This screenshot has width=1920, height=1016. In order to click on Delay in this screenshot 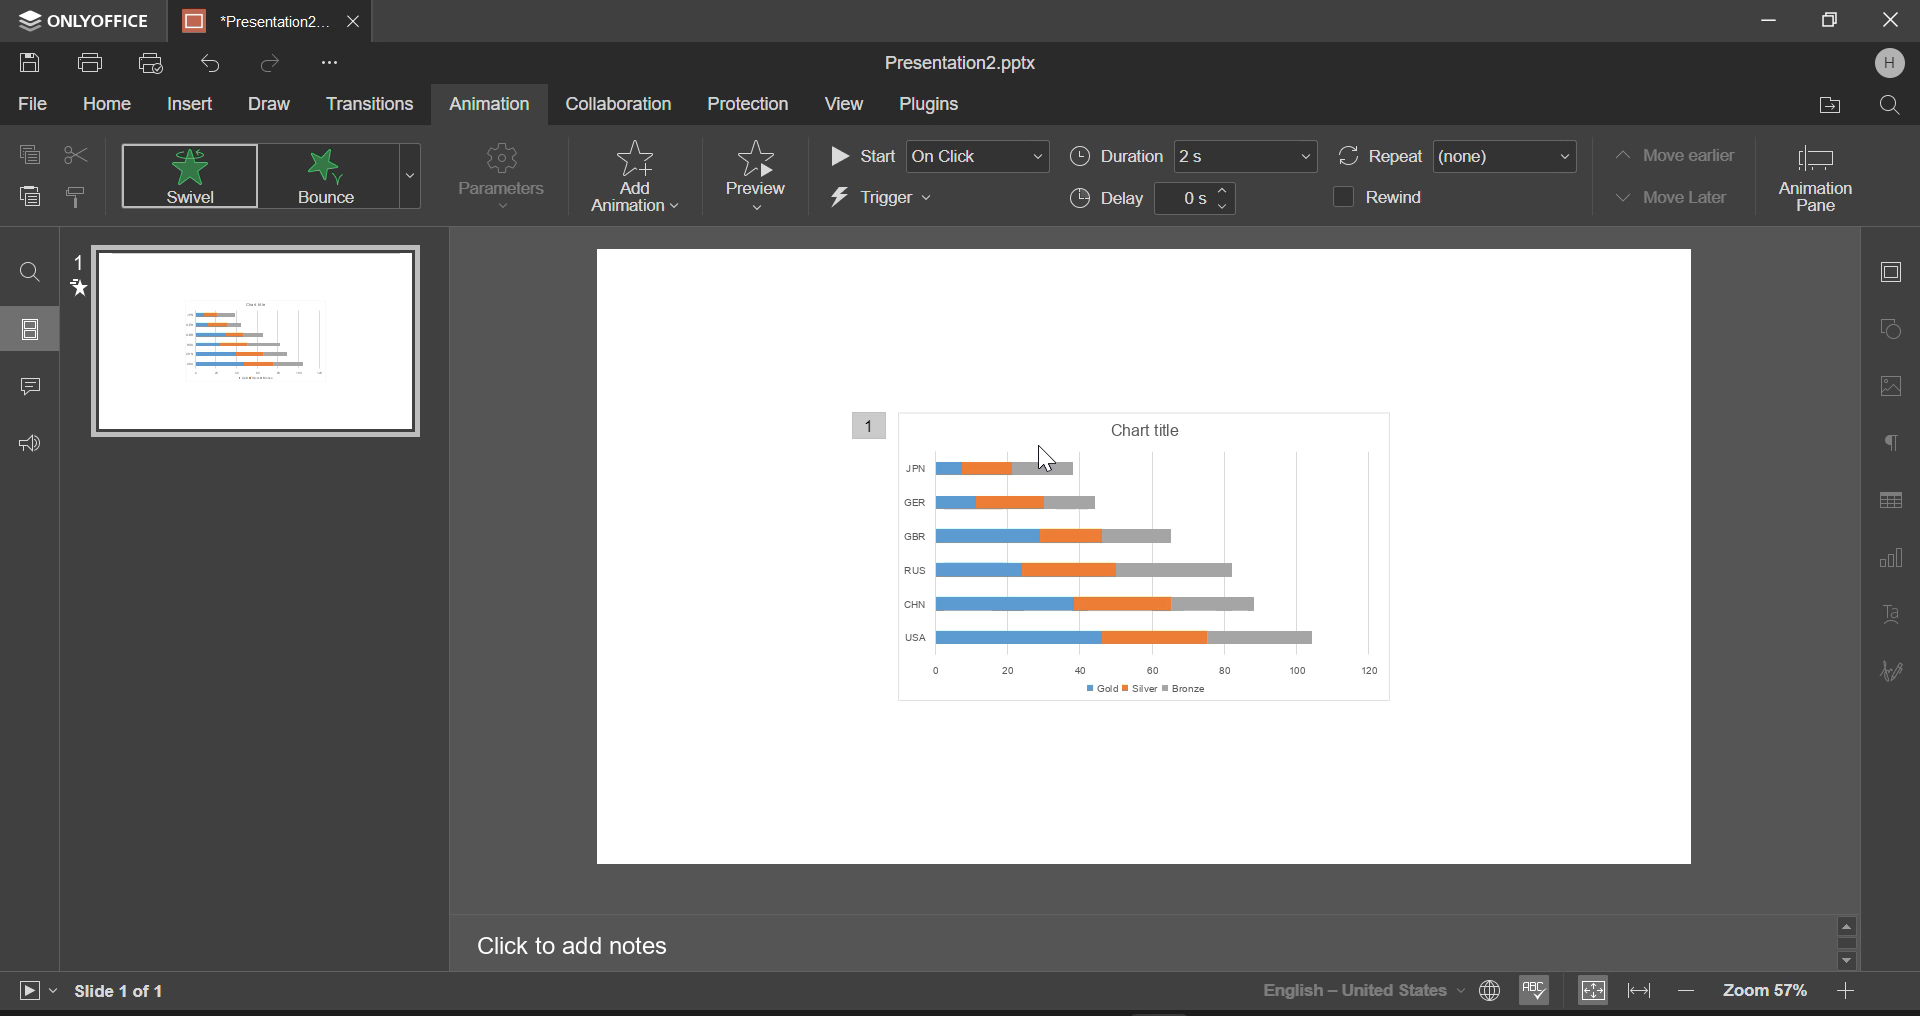, I will do `click(1150, 200)`.